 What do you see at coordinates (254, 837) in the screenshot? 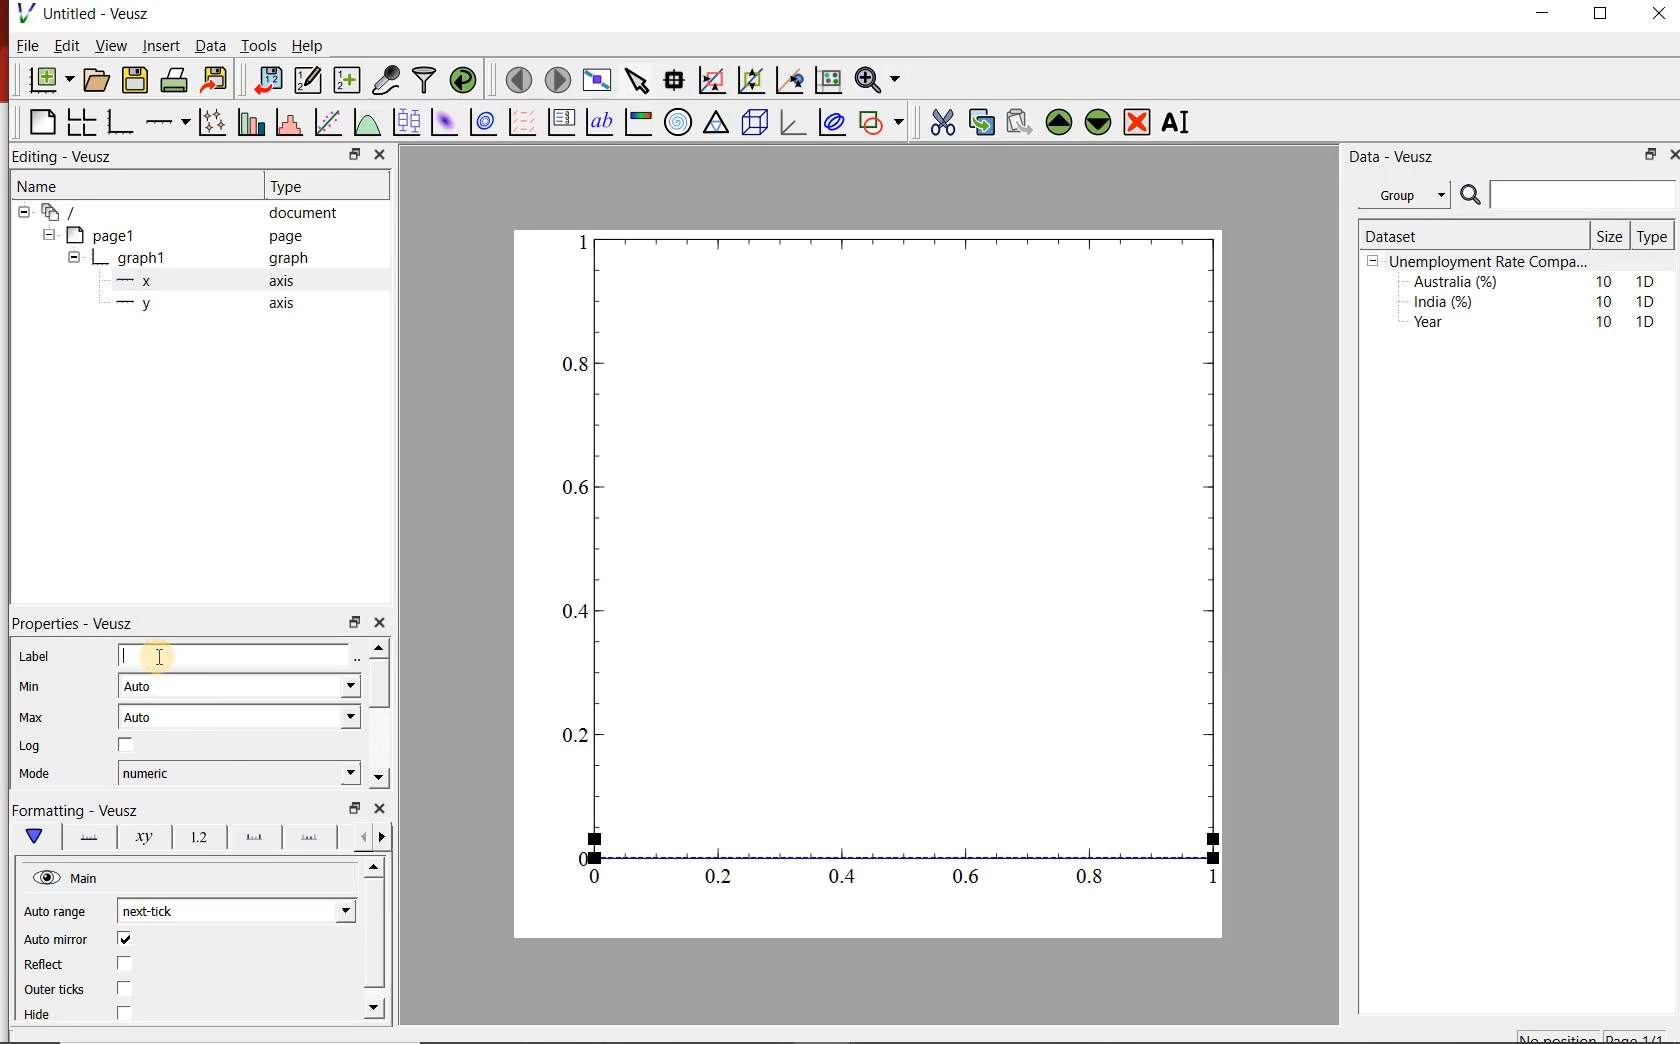
I see `major tick` at bounding box center [254, 837].